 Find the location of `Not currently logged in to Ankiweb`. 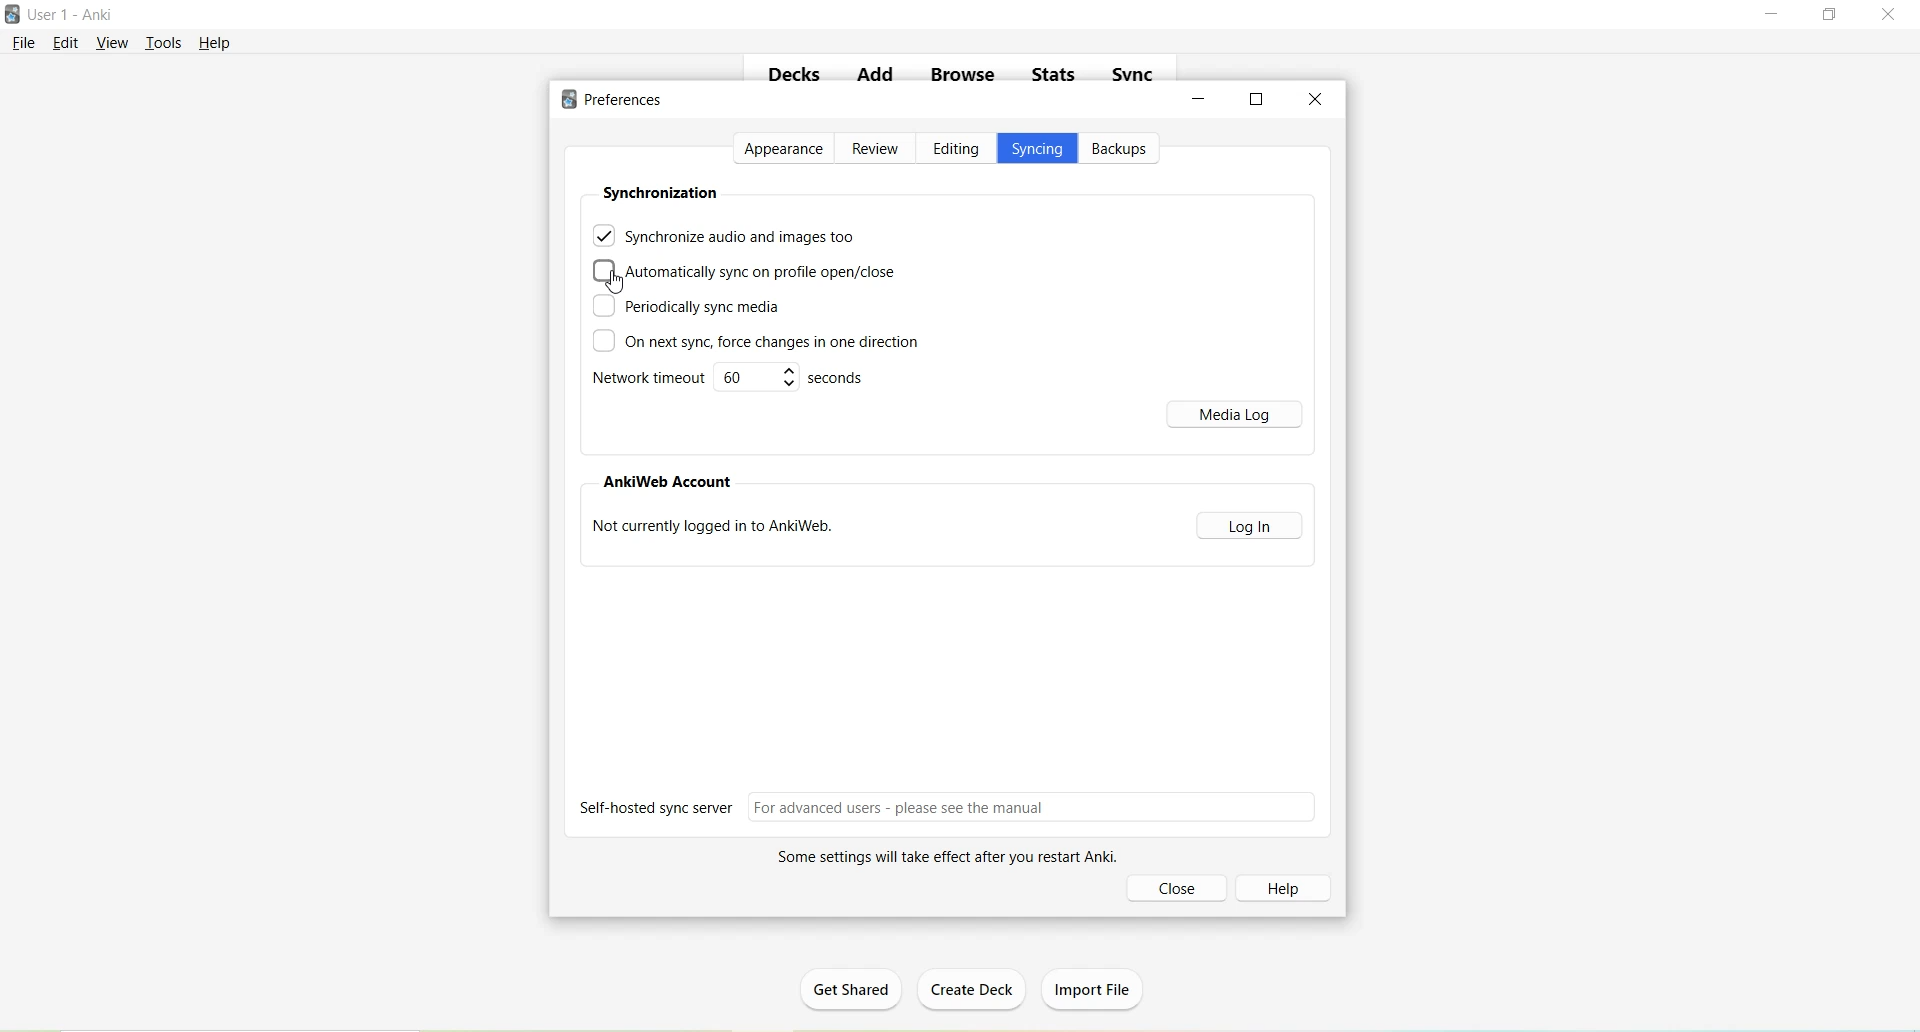

Not currently logged in to Ankiweb is located at coordinates (719, 530).